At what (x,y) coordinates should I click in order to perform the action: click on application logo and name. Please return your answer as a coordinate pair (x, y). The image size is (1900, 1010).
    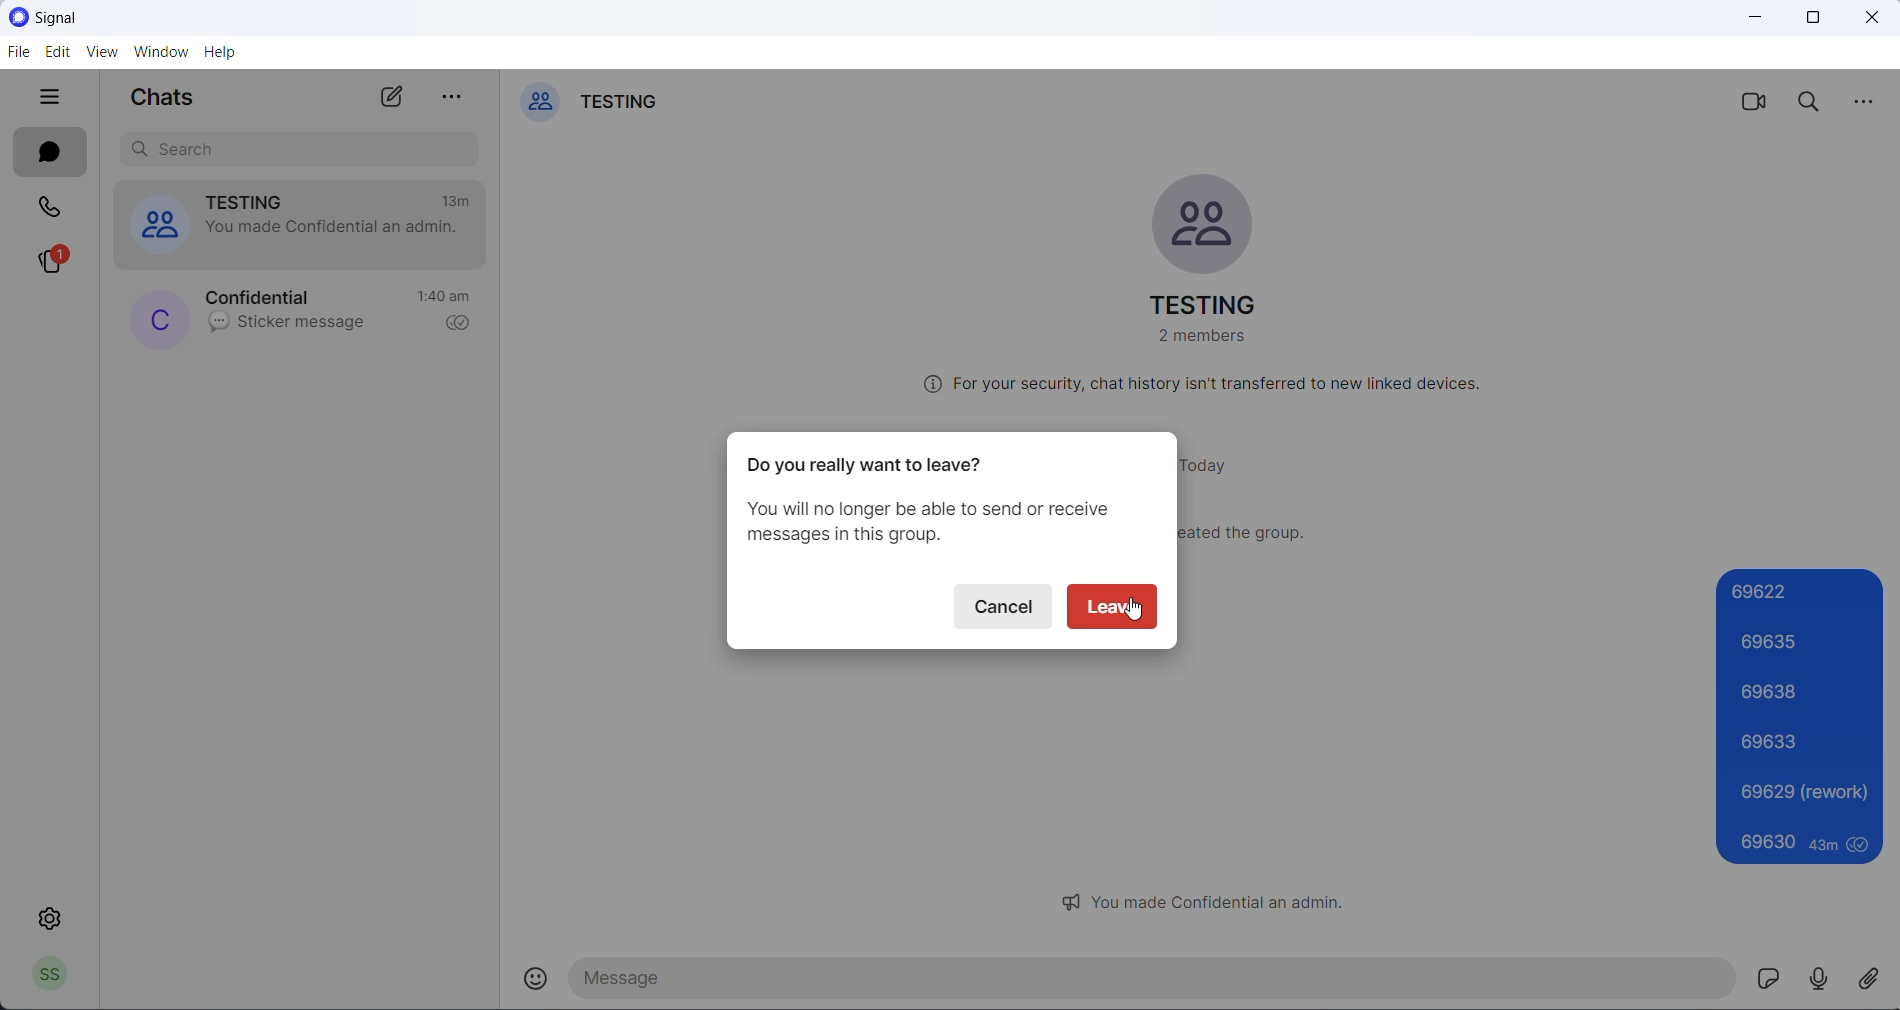
    Looking at the image, I should click on (81, 17).